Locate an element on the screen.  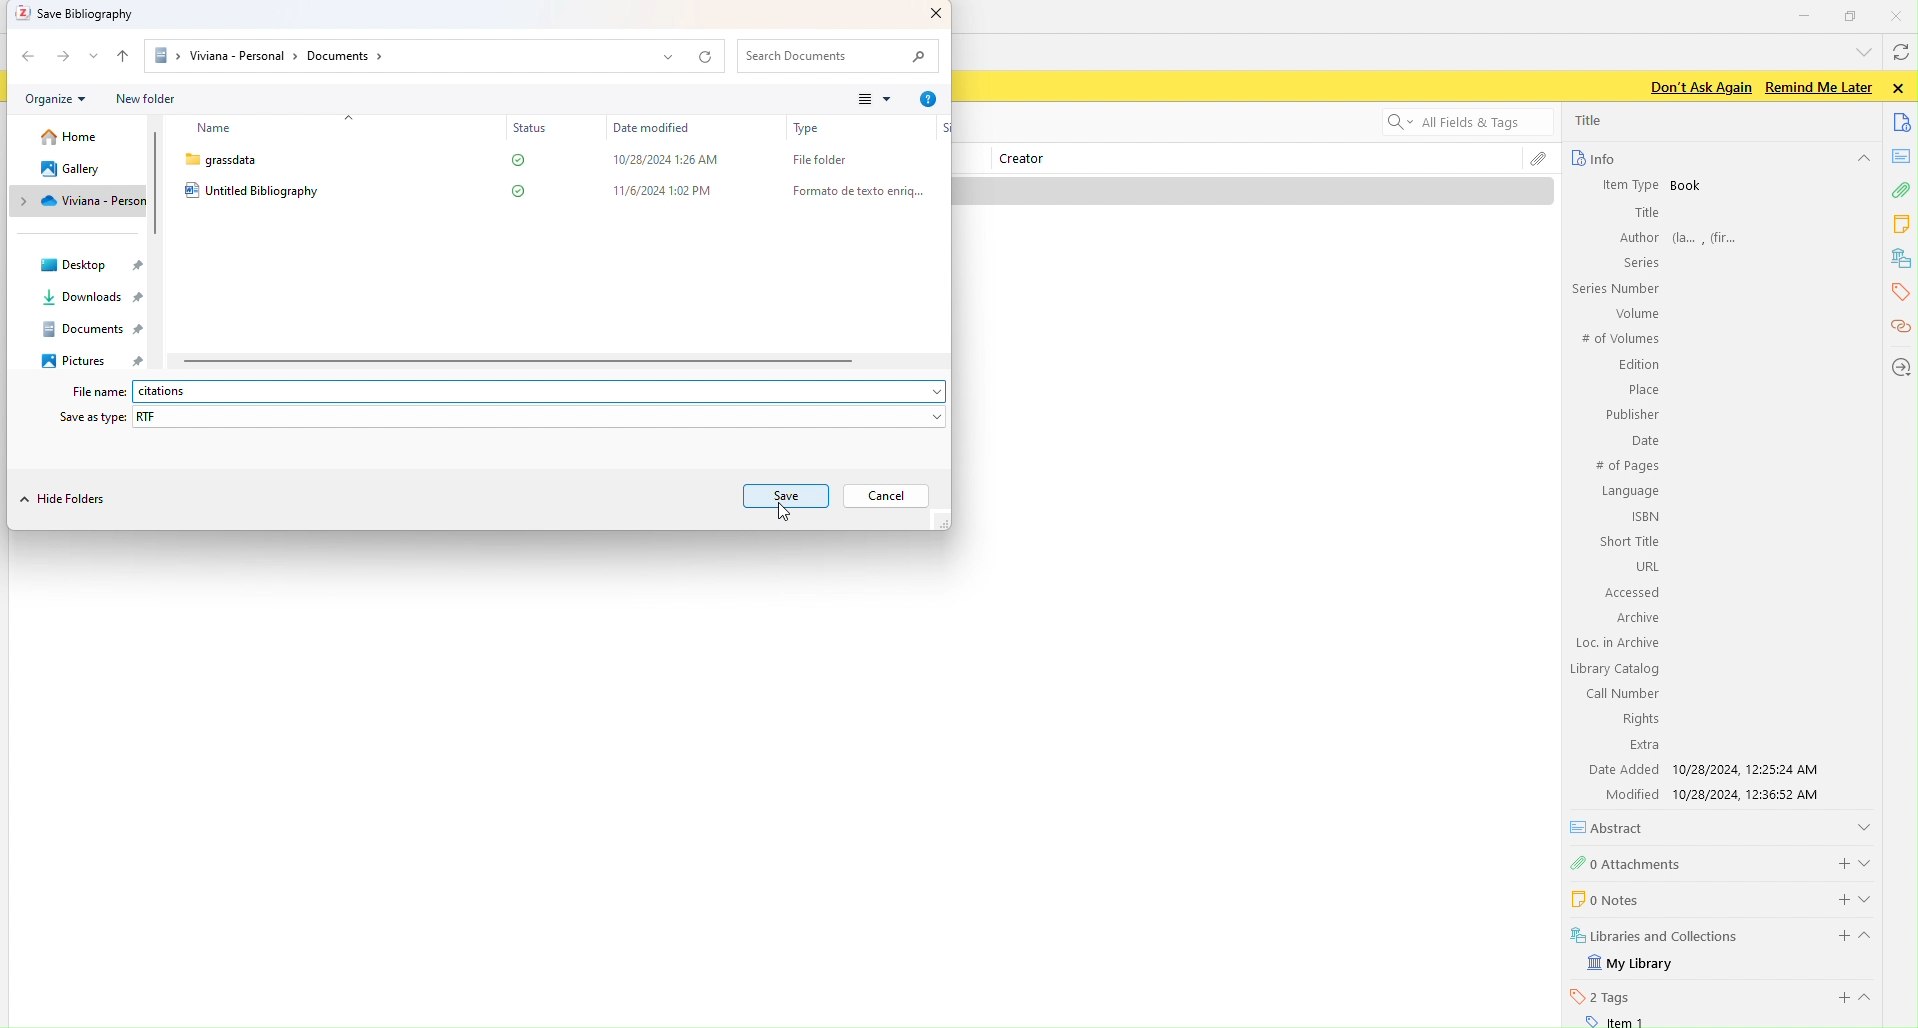
Up is located at coordinates (126, 55).